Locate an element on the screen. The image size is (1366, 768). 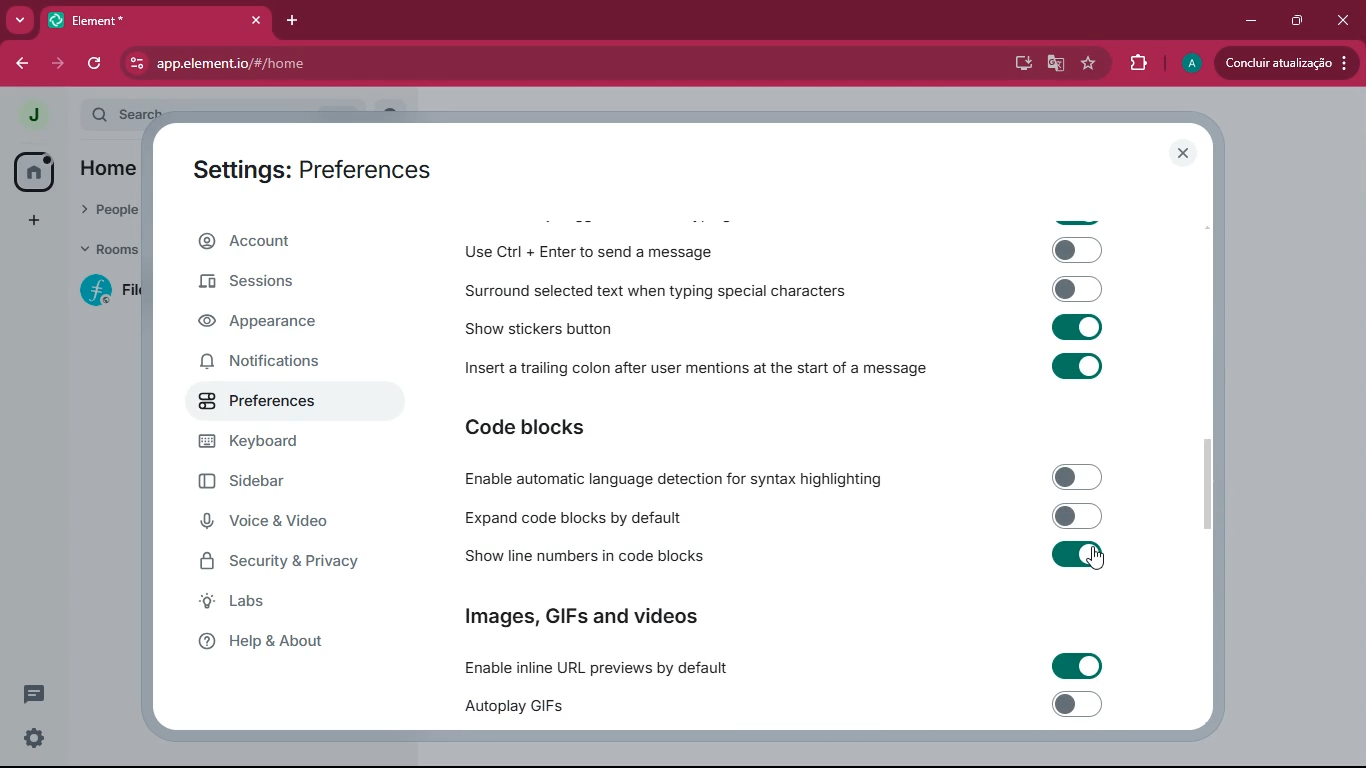
google translate is located at coordinates (1054, 64).